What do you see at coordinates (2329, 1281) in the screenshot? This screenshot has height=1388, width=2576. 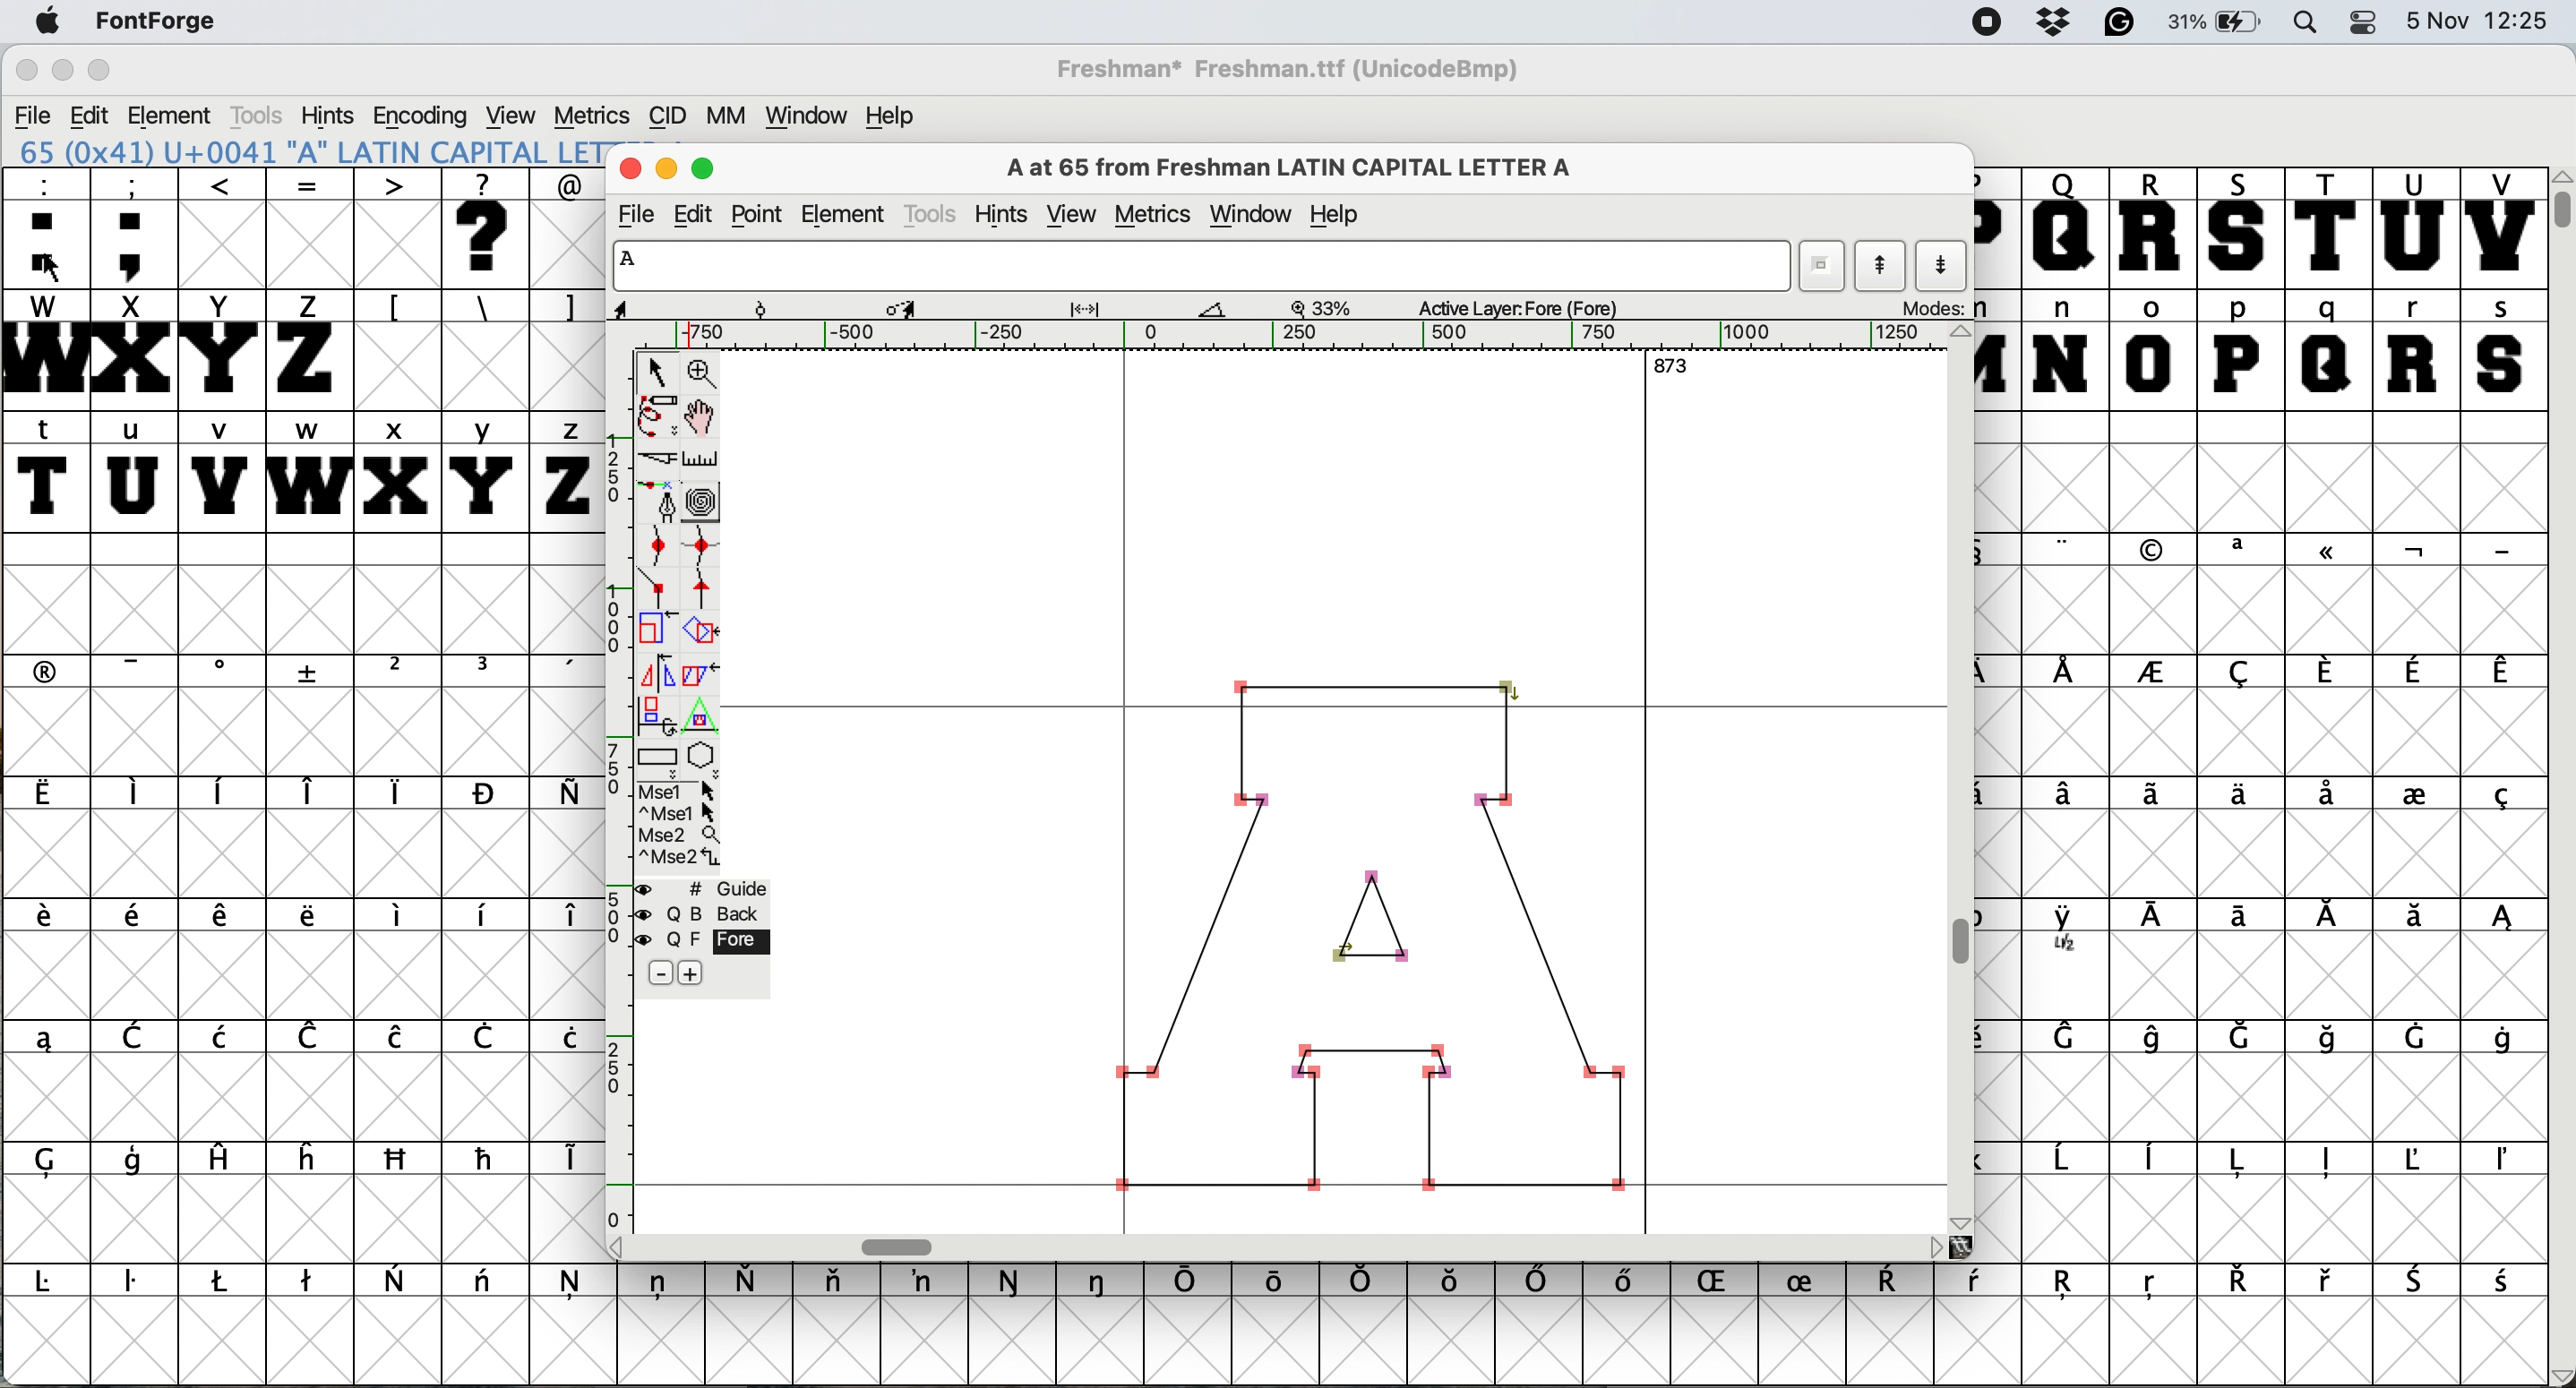 I see `symbol` at bounding box center [2329, 1281].